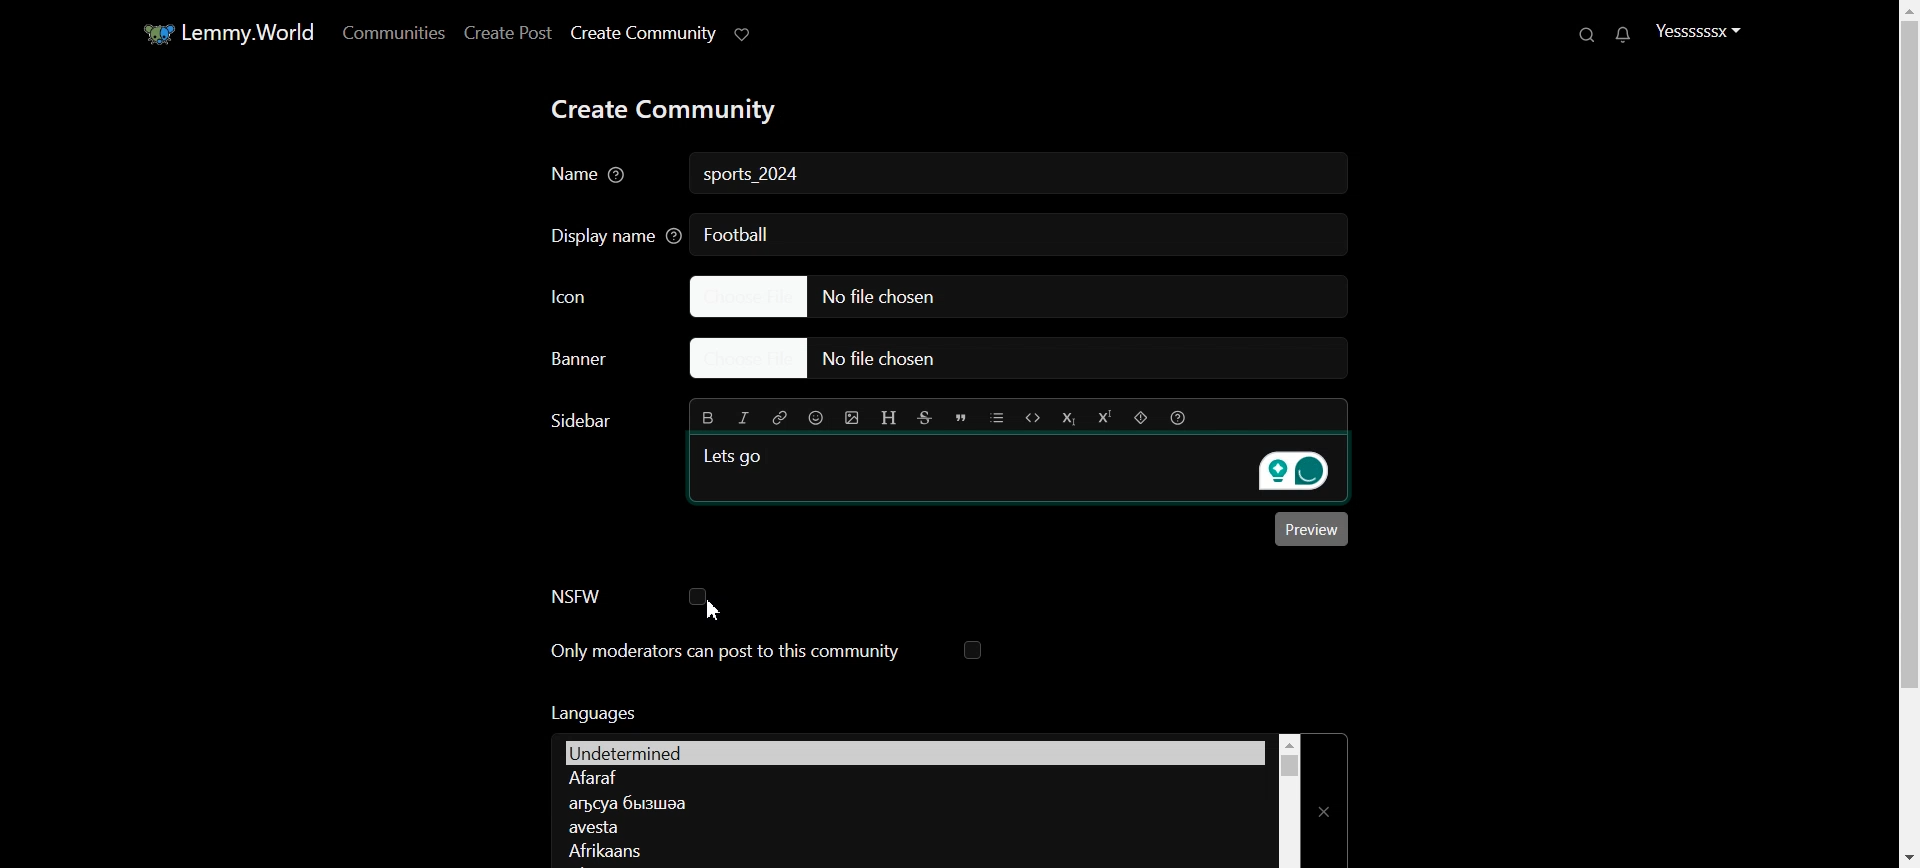 The image size is (1920, 868). Describe the element at coordinates (1103, 418) in the screenshot. I see `Superscript` at that location.